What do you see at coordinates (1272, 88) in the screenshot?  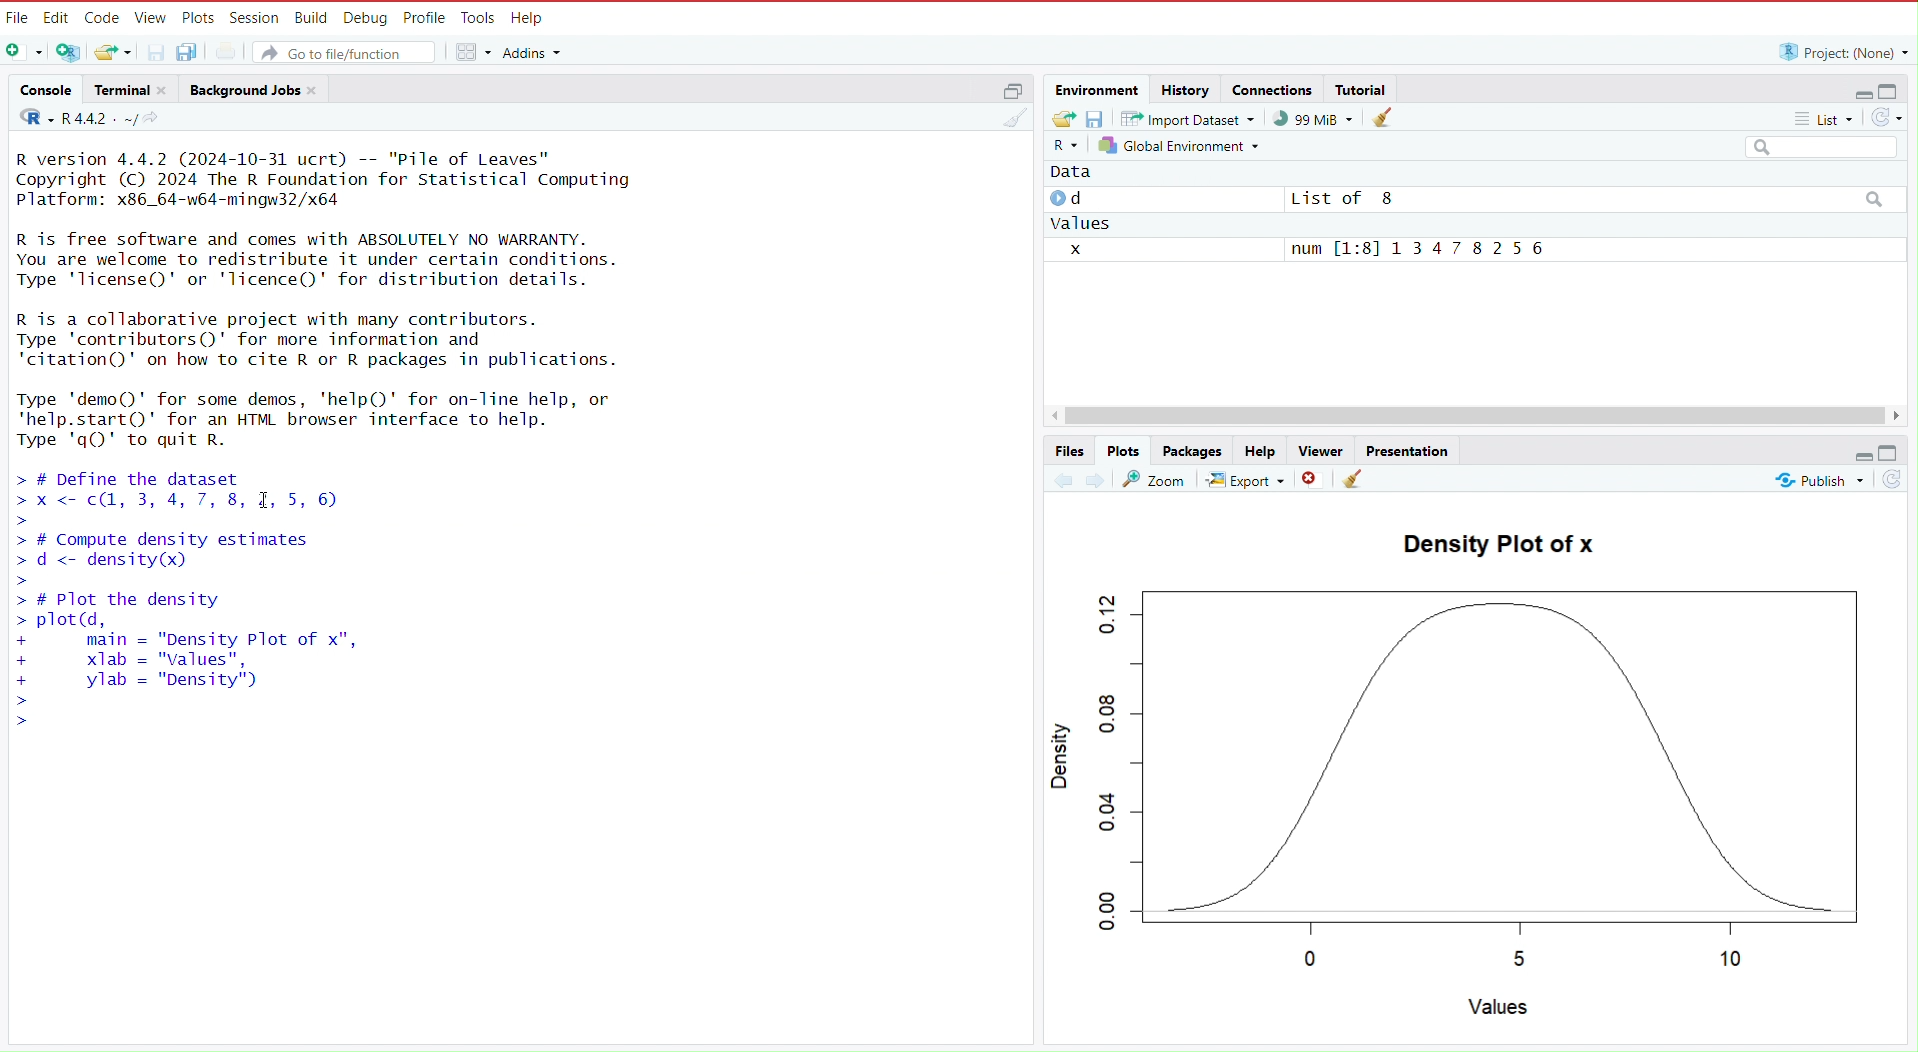 I see `connections` at bounding box center [1272, 88].